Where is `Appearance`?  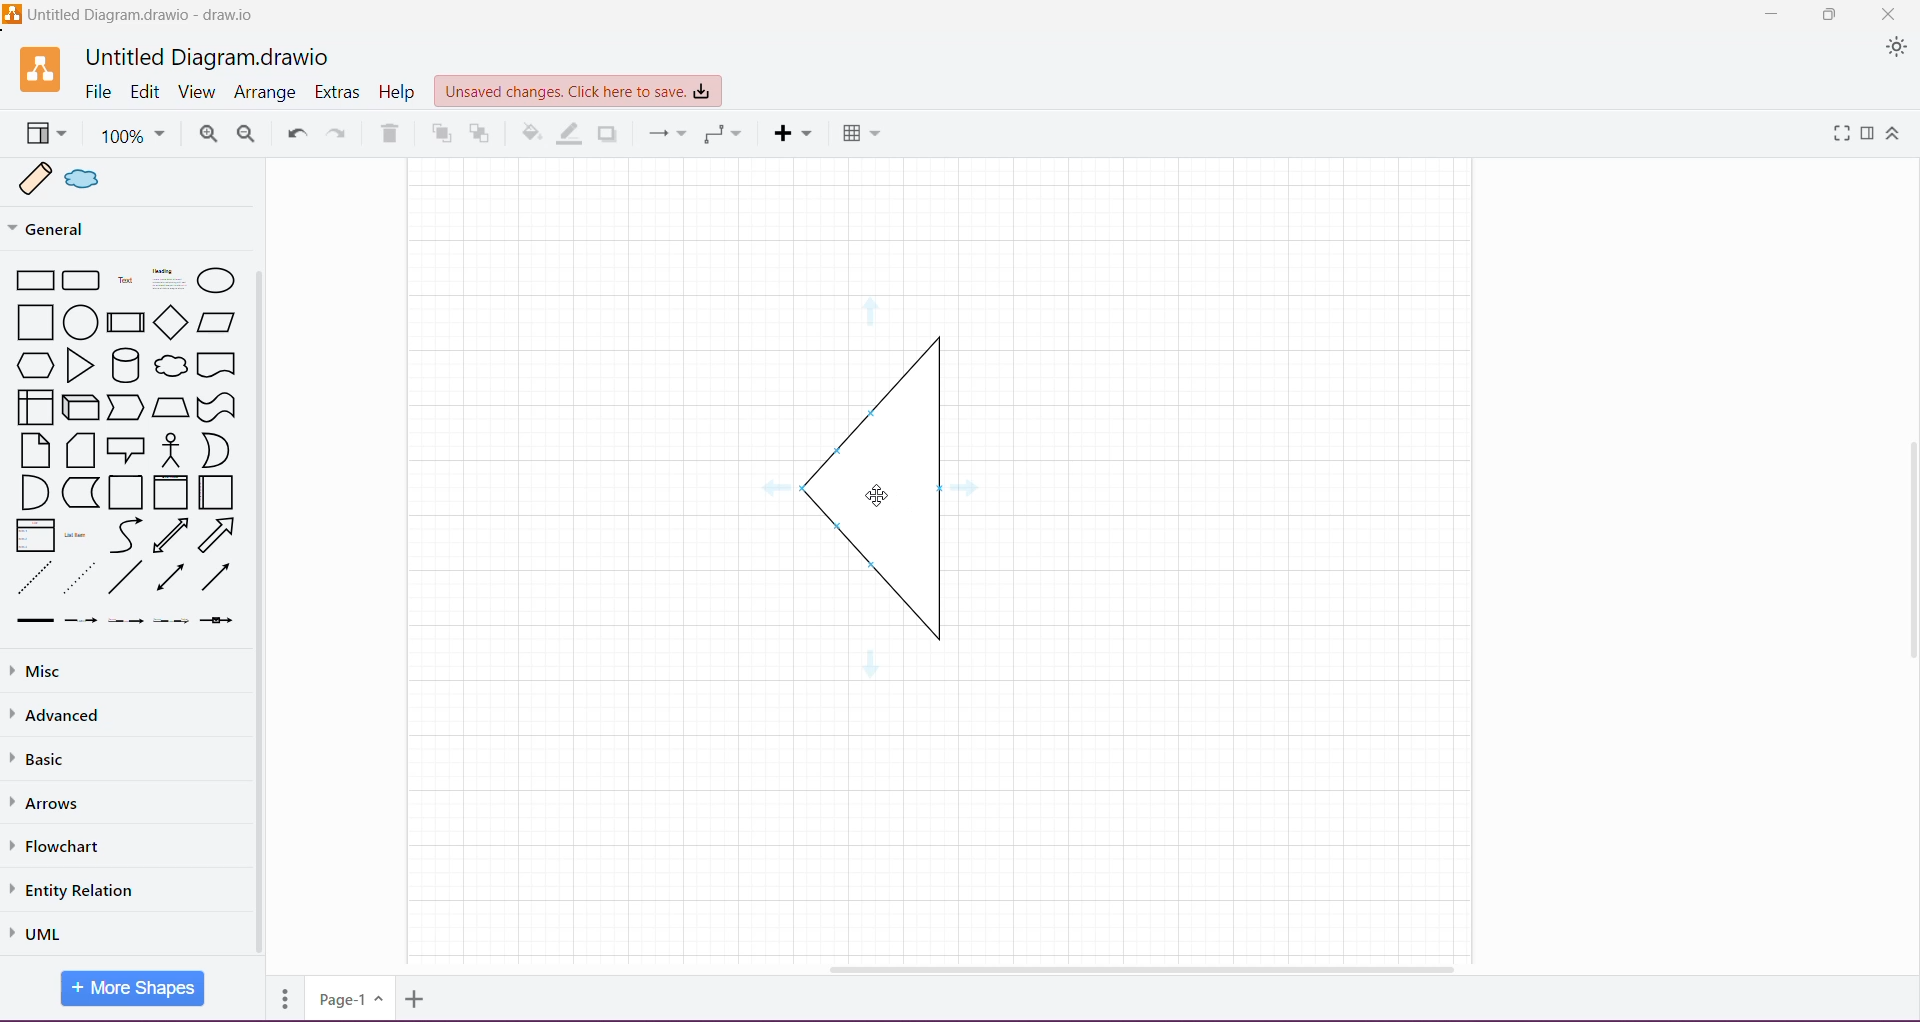 Appearance is located at coordinates (1896, 50).